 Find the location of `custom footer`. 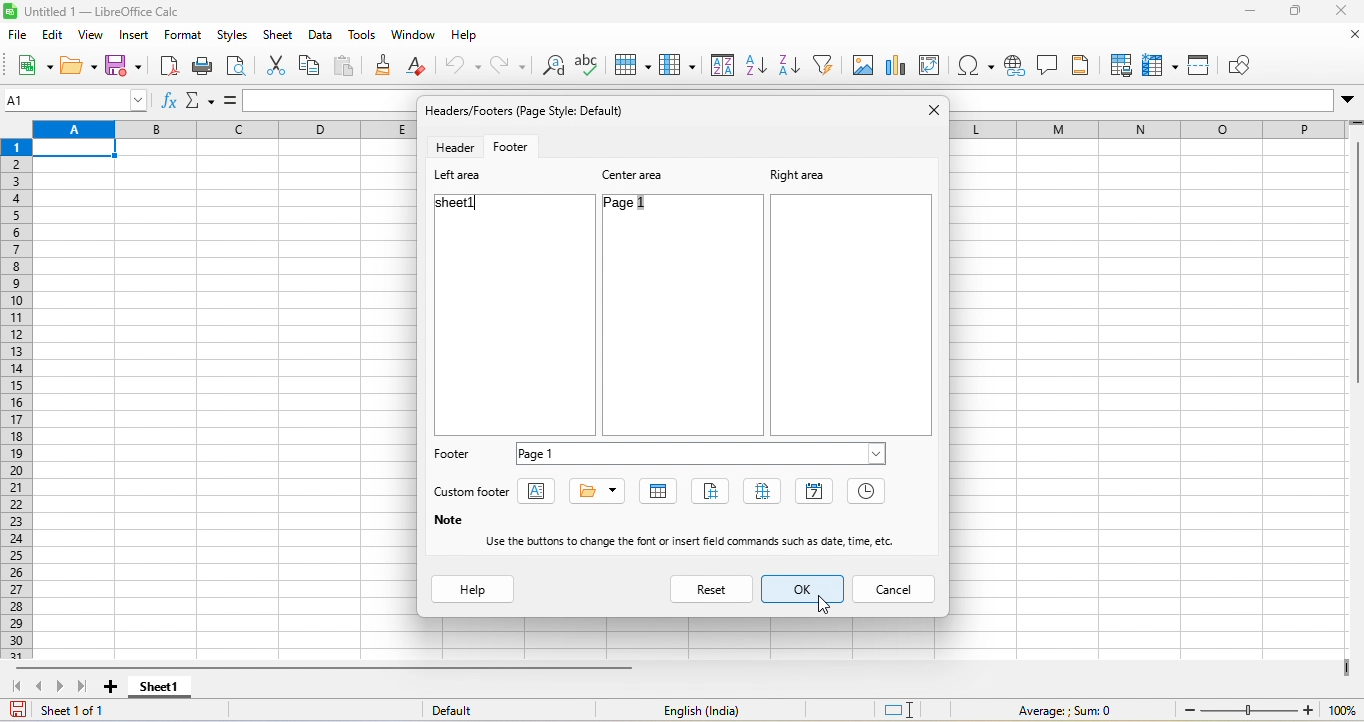

custom footer is located at coordinates (475, 492).